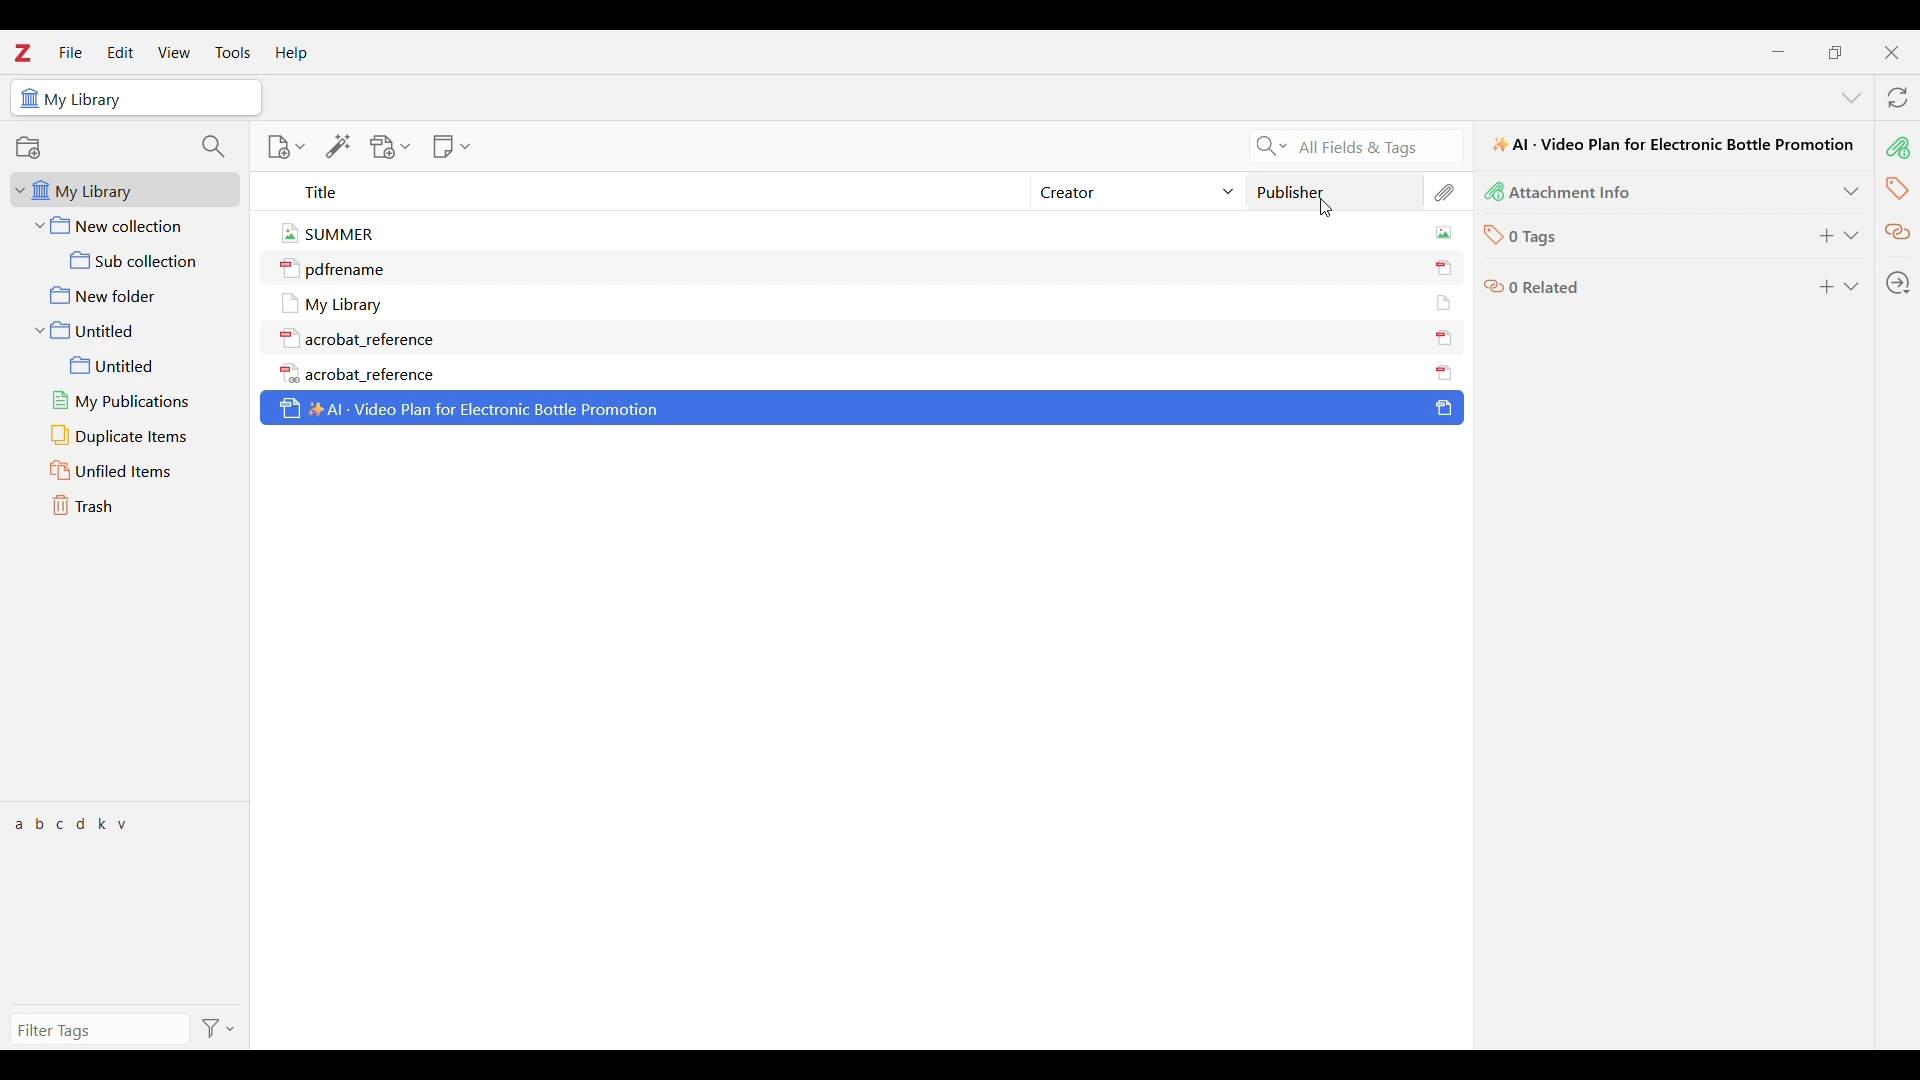 This screenshot has height=1080, width=1920. Describe the element at coordinates (291, 54) in the screenshot. I see `Help menu` at that location.